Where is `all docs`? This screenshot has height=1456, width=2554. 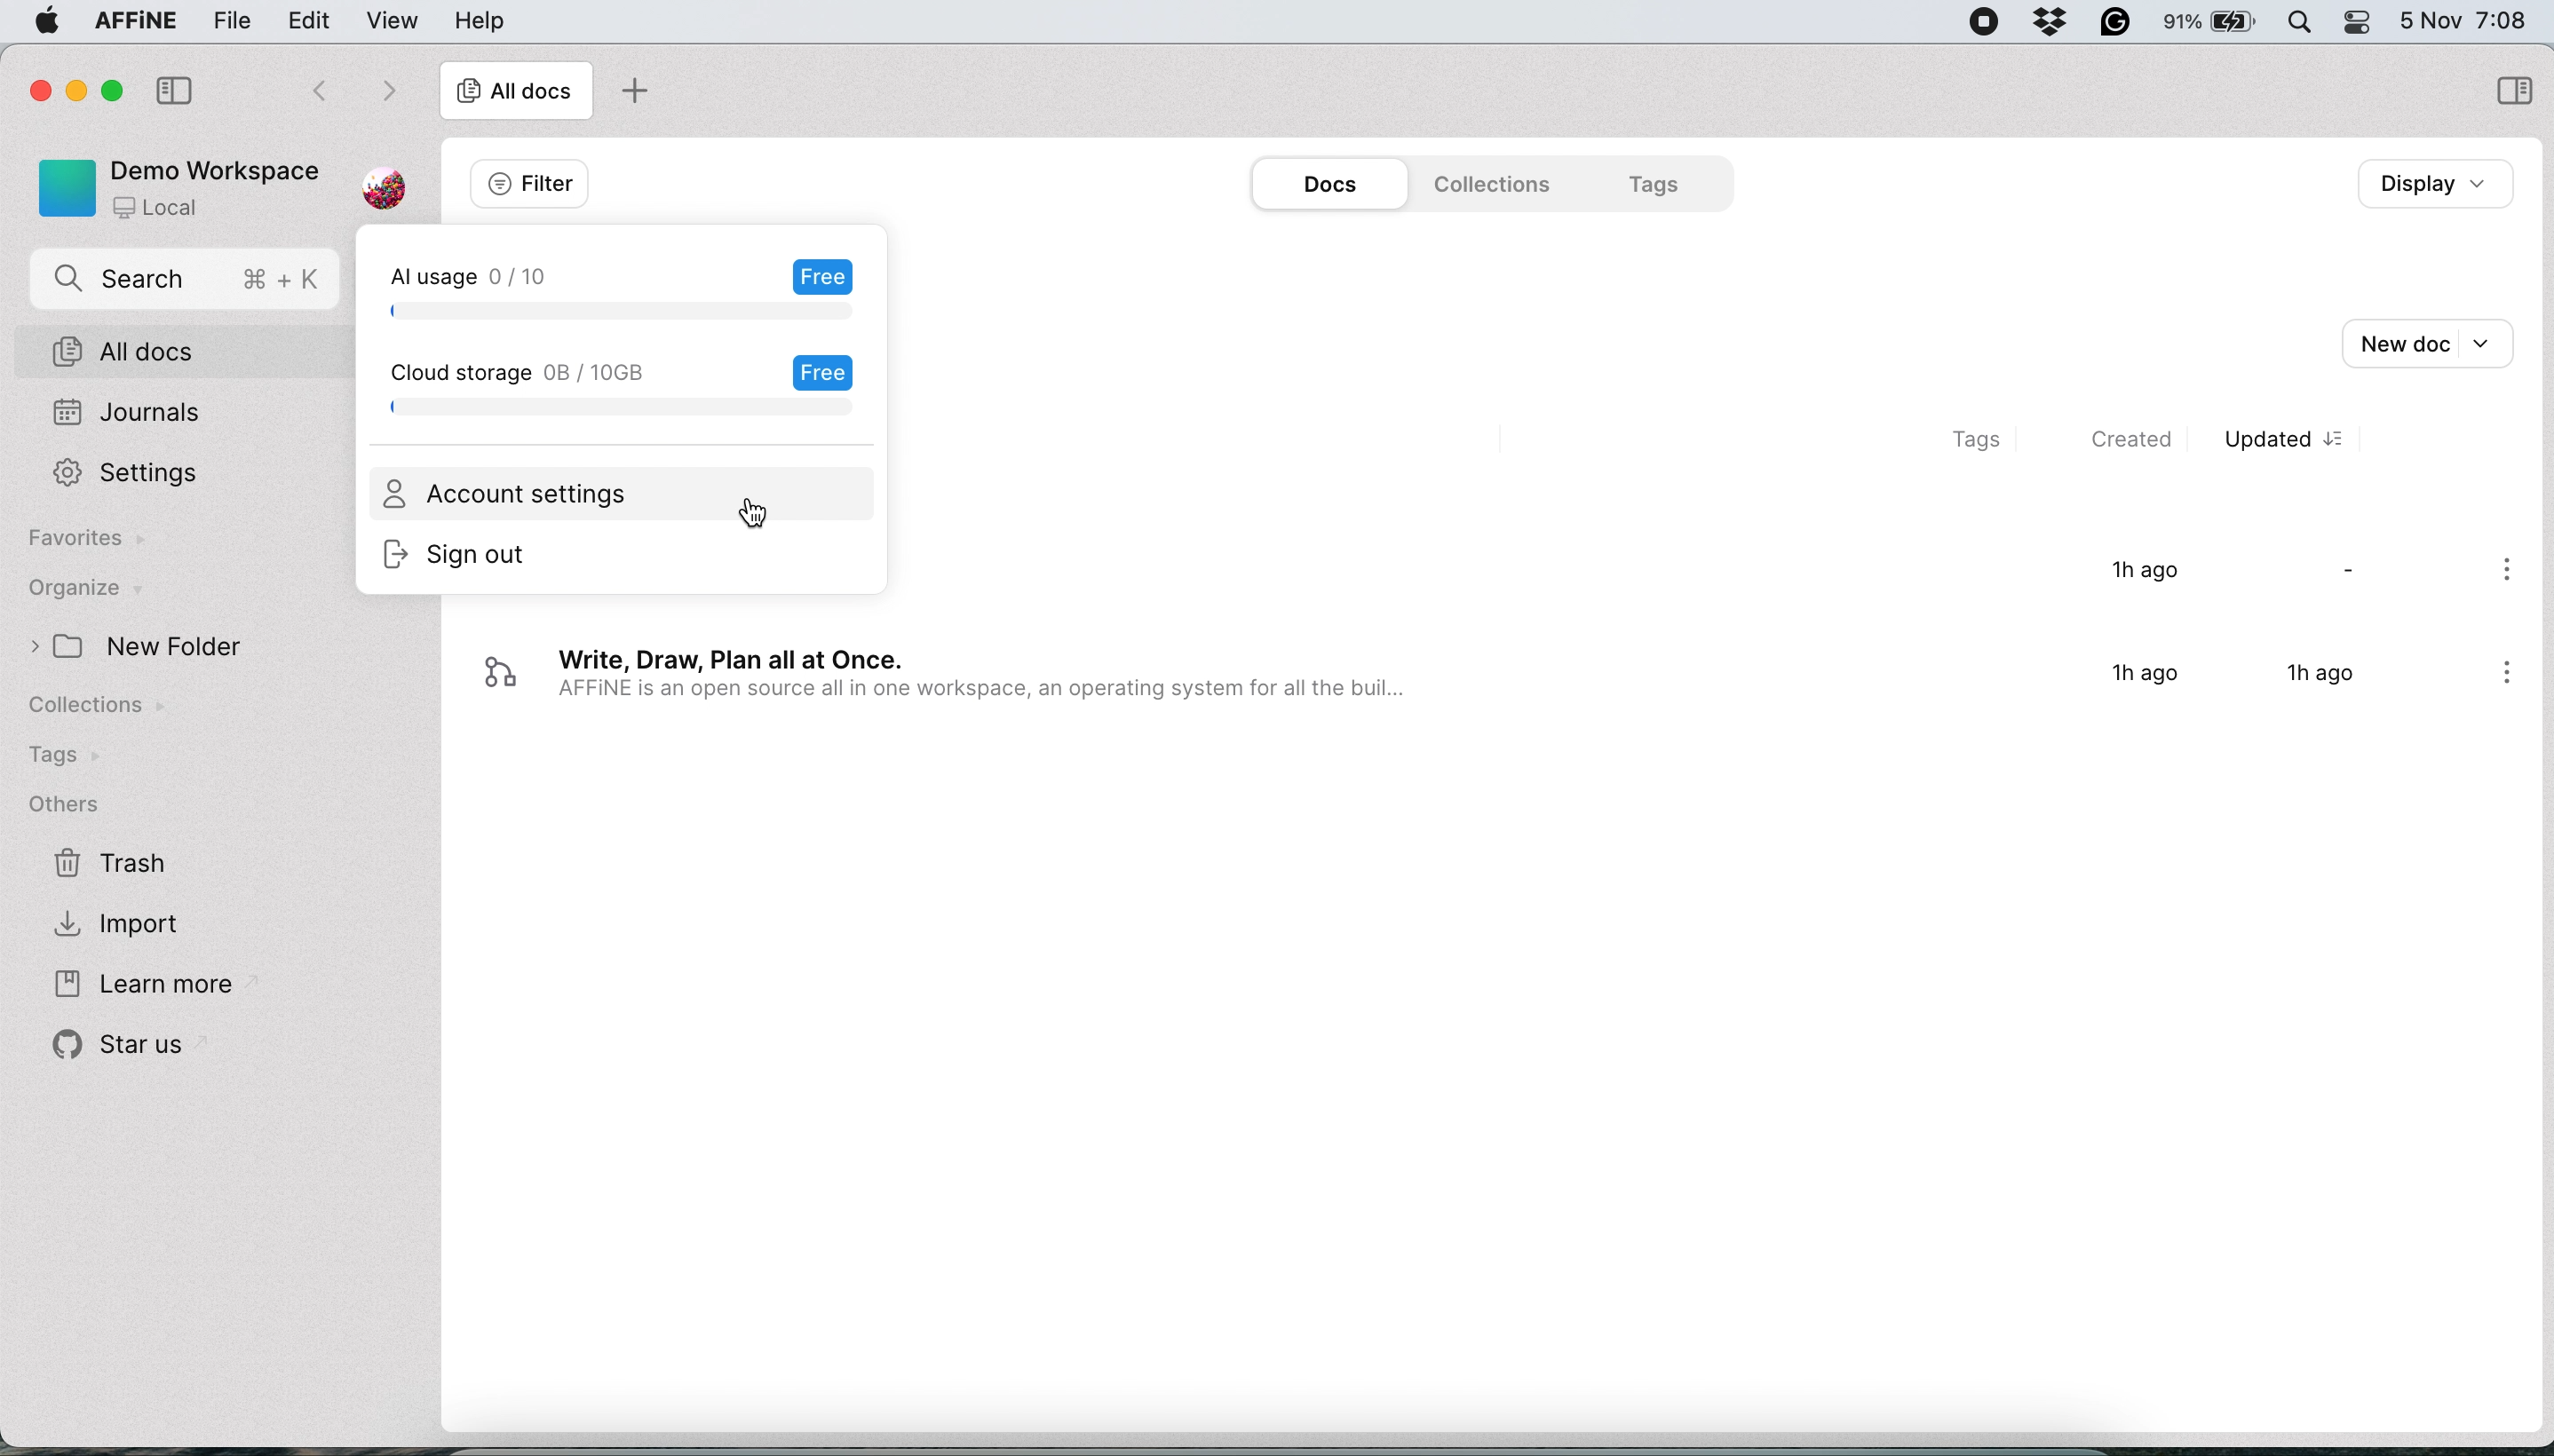
all docs is located at coordinates (516, 93).